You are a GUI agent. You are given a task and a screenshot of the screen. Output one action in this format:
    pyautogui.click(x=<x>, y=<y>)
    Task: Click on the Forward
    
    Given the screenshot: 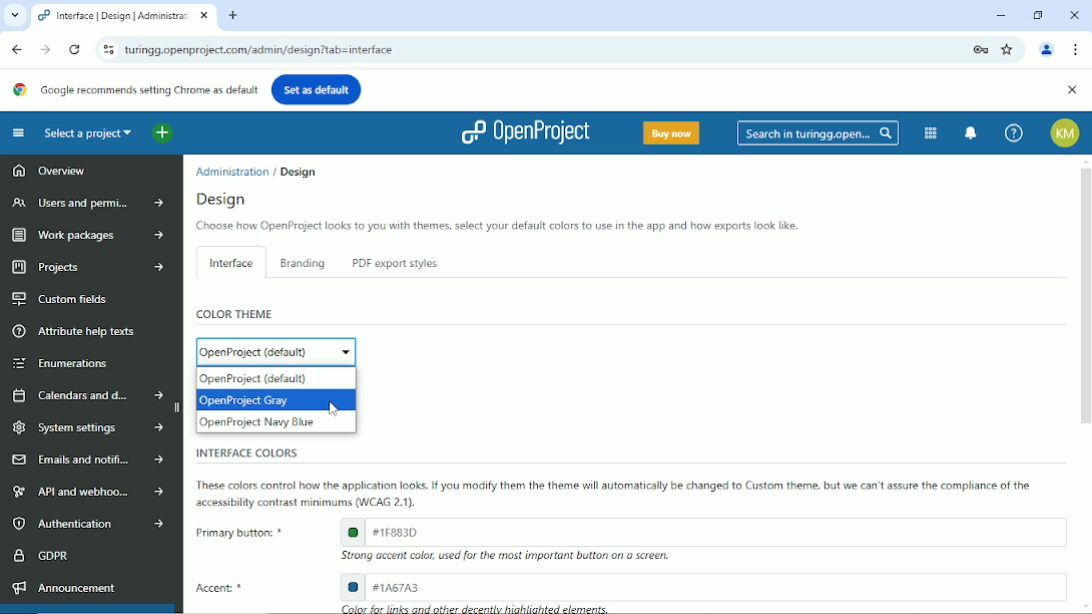 What is the action you would take?
    pyautogui.click(x=44, y=49)
    